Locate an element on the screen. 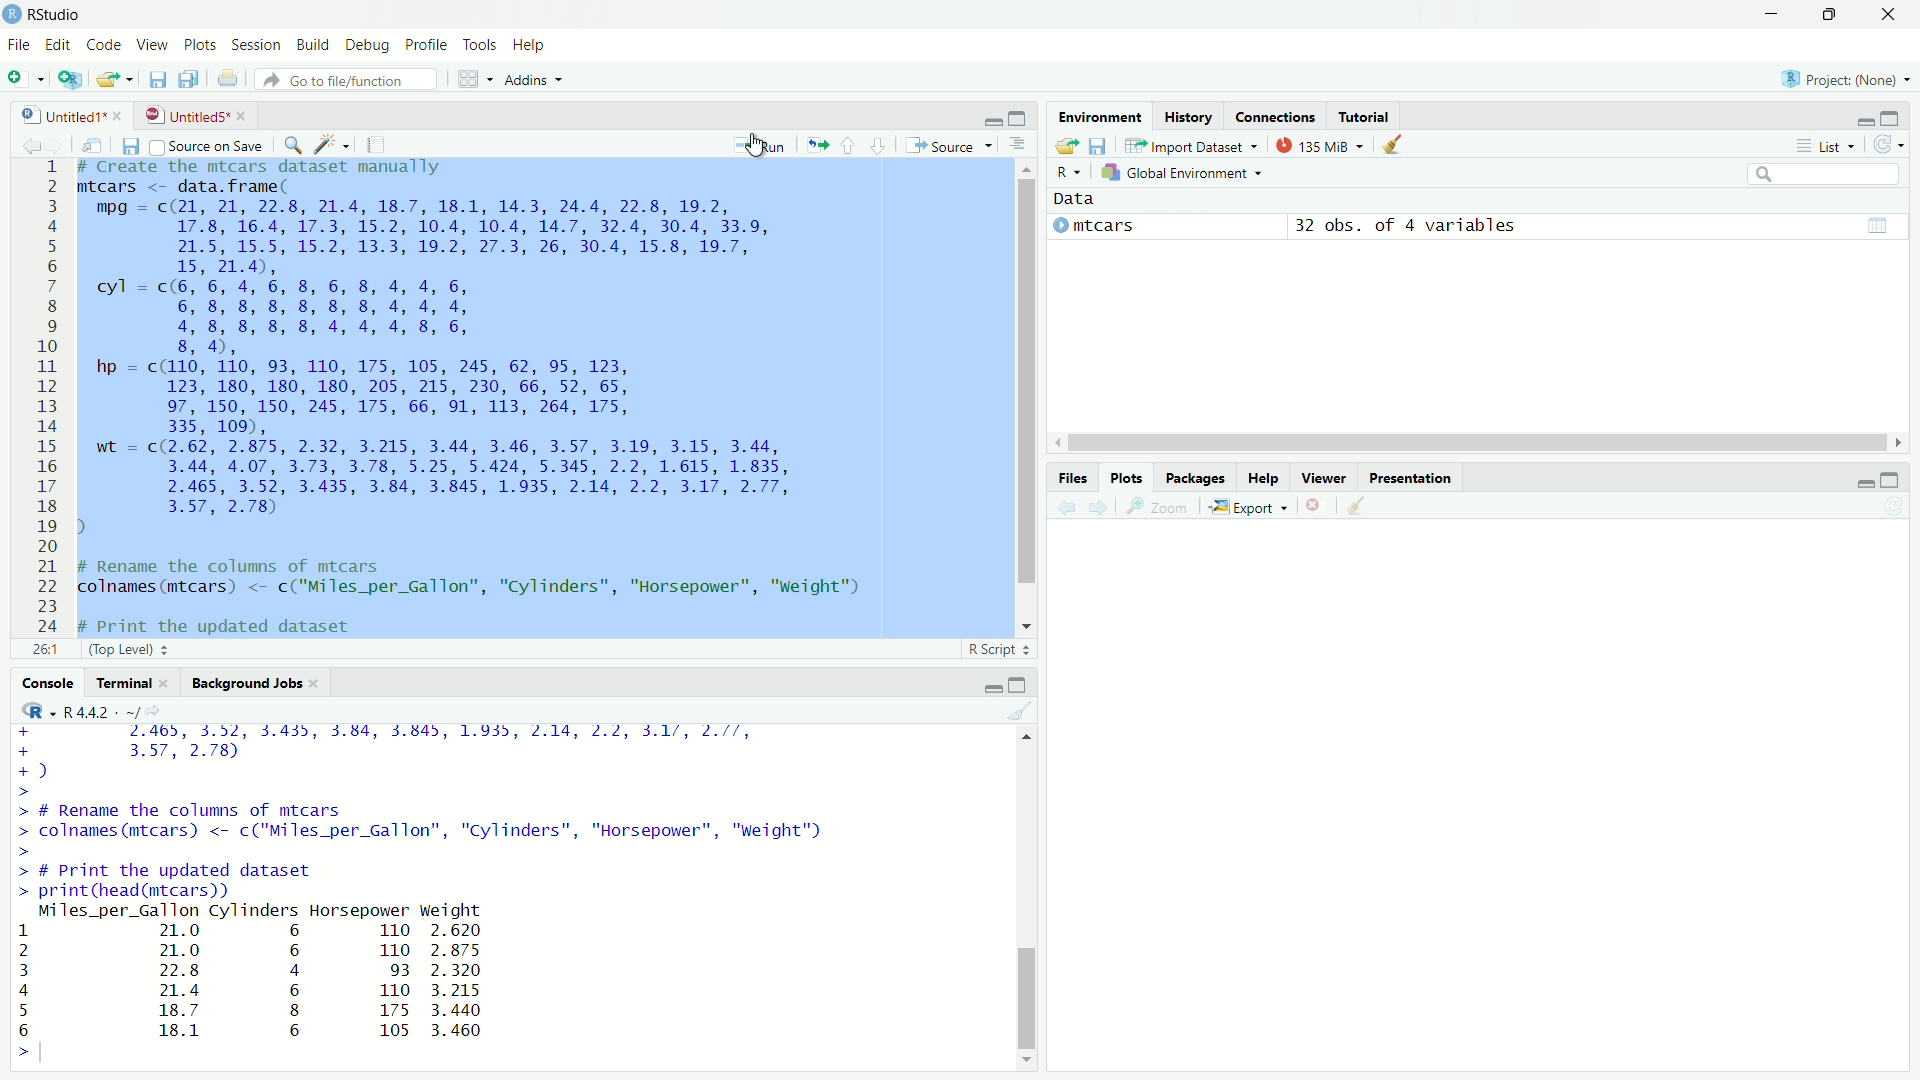 This screenshot has height=1080, width=1920. "Import Dataset ~ is located at coordinates (1193, 148).